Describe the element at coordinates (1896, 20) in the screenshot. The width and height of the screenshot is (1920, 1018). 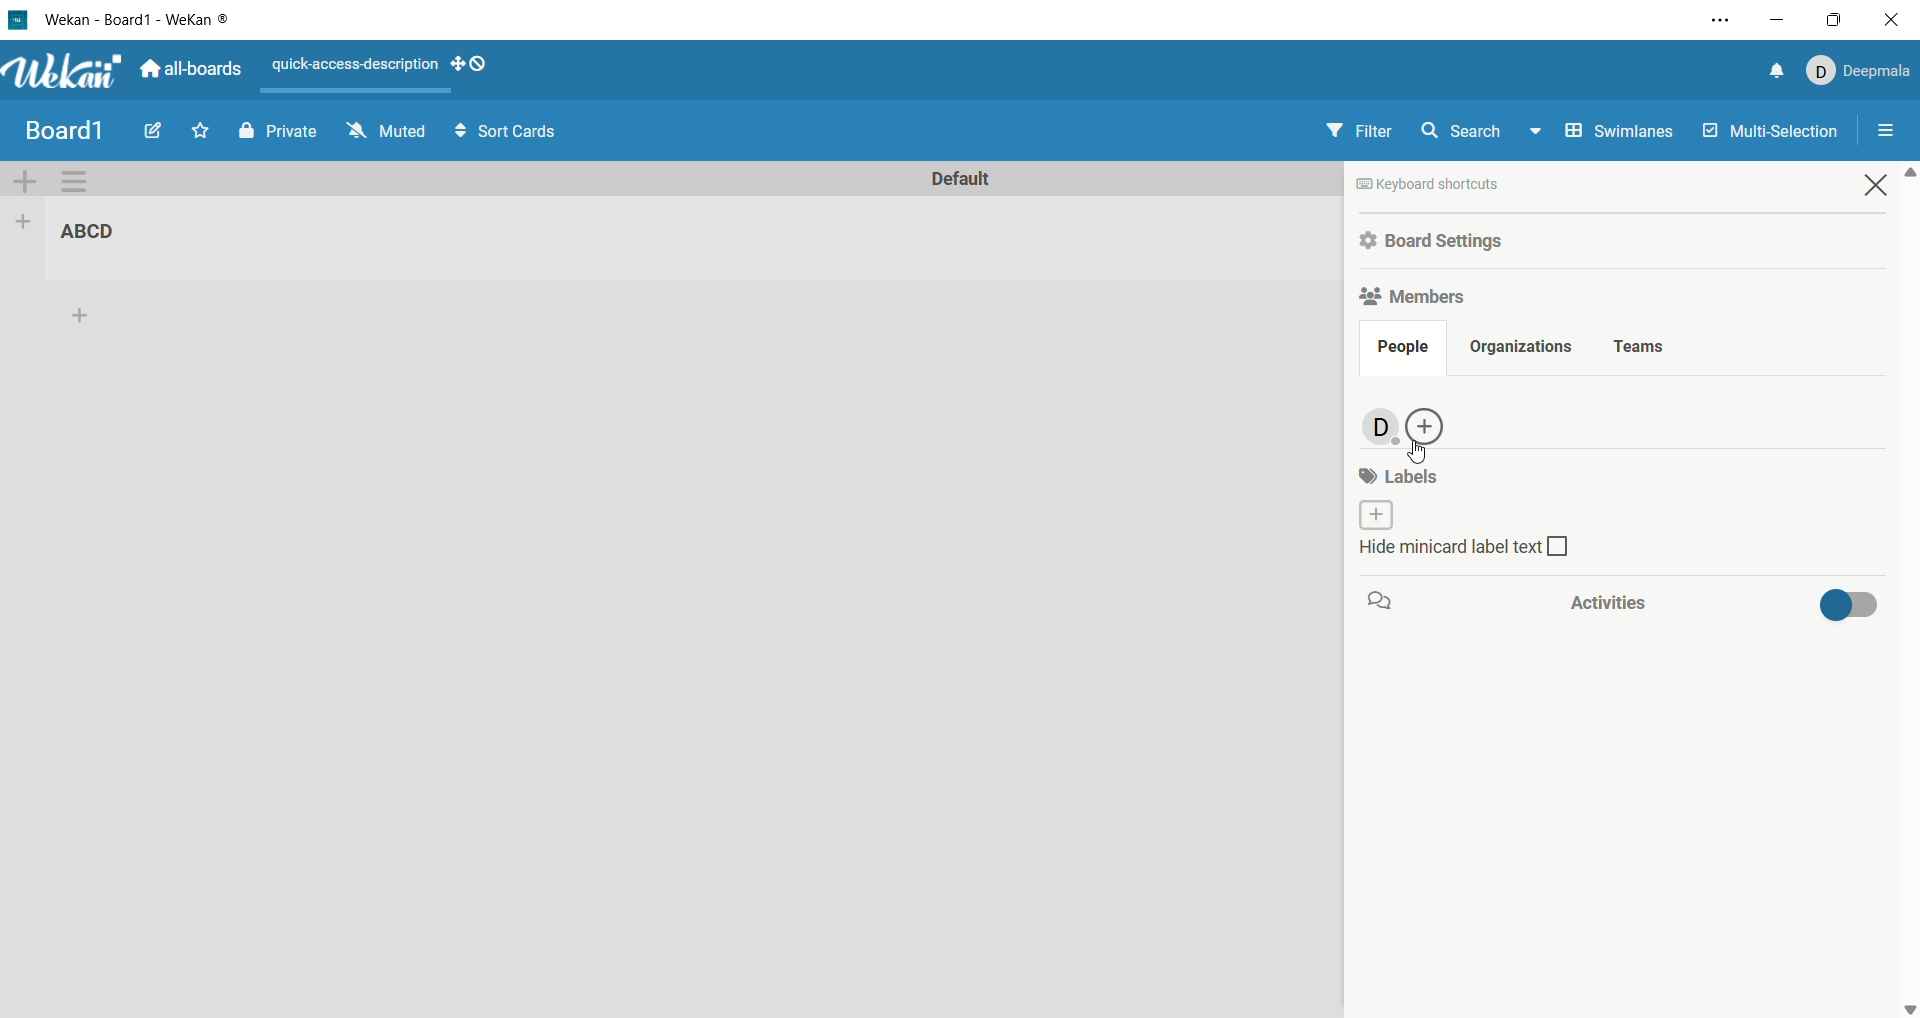
I see `close` at that location.